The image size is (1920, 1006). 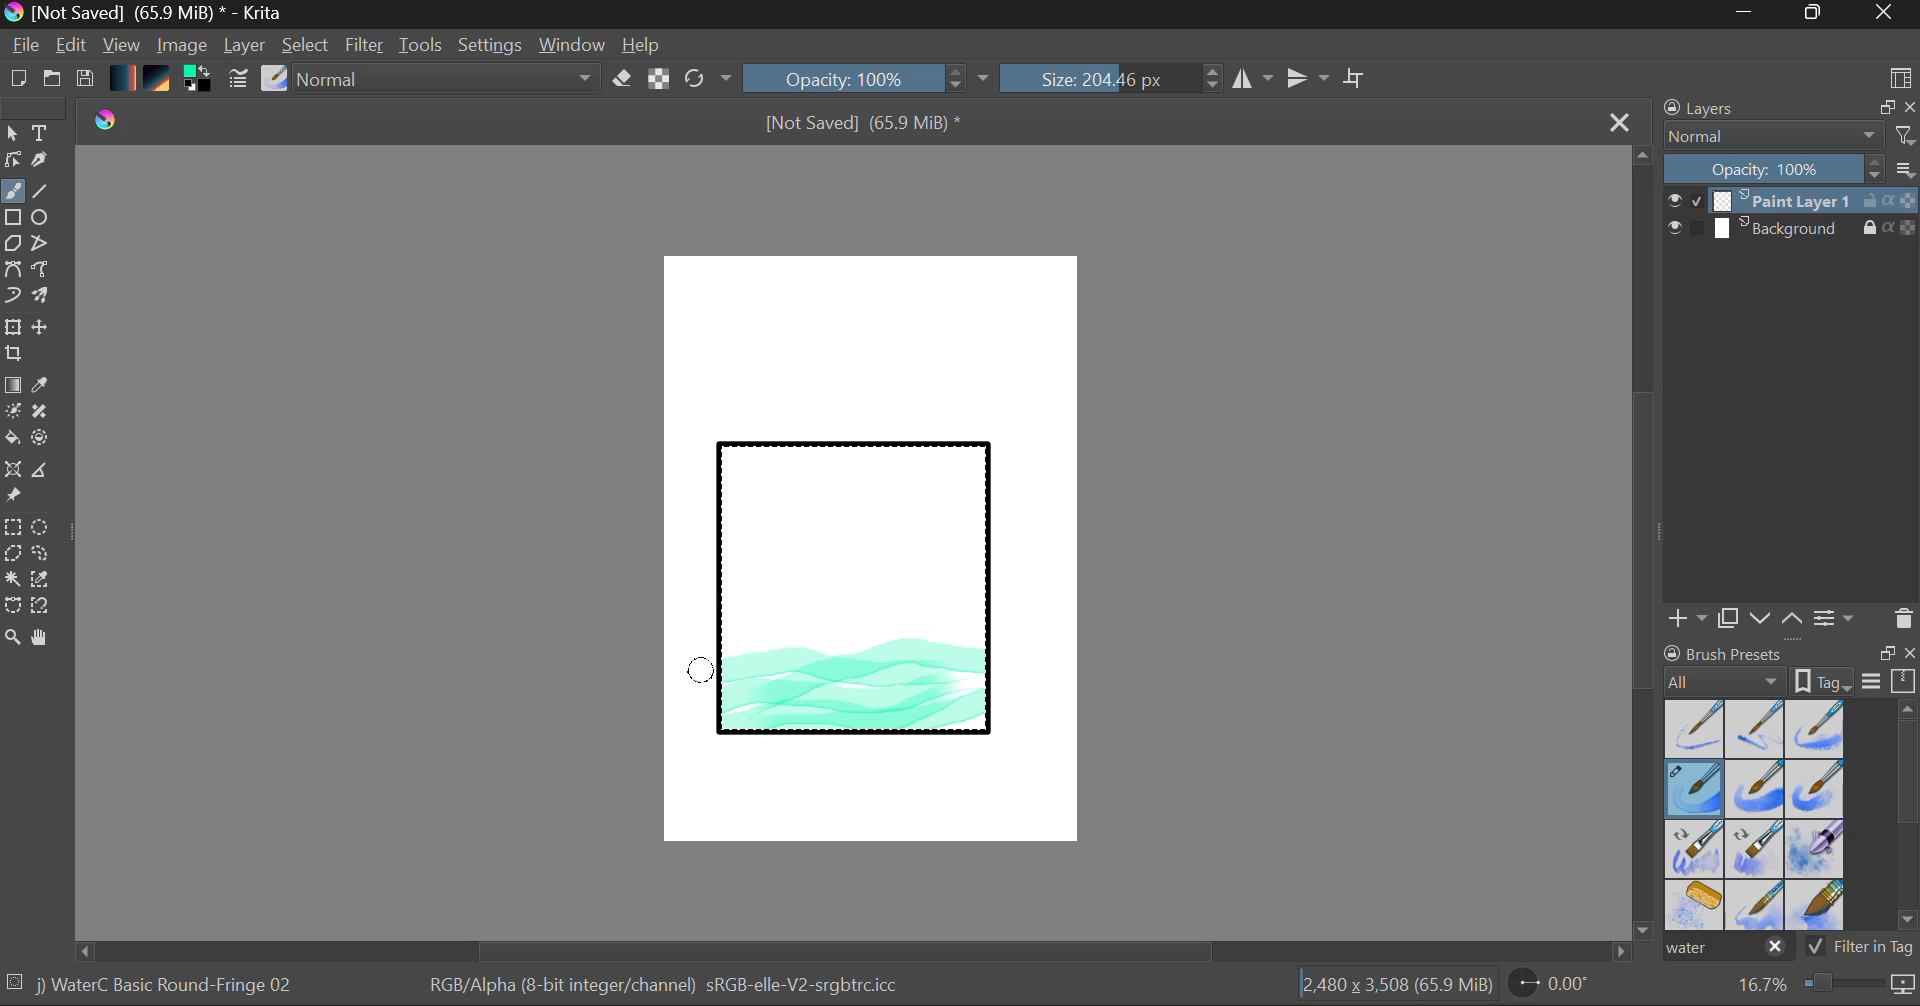 I want to click on Edit, so click(x=72, y=47).